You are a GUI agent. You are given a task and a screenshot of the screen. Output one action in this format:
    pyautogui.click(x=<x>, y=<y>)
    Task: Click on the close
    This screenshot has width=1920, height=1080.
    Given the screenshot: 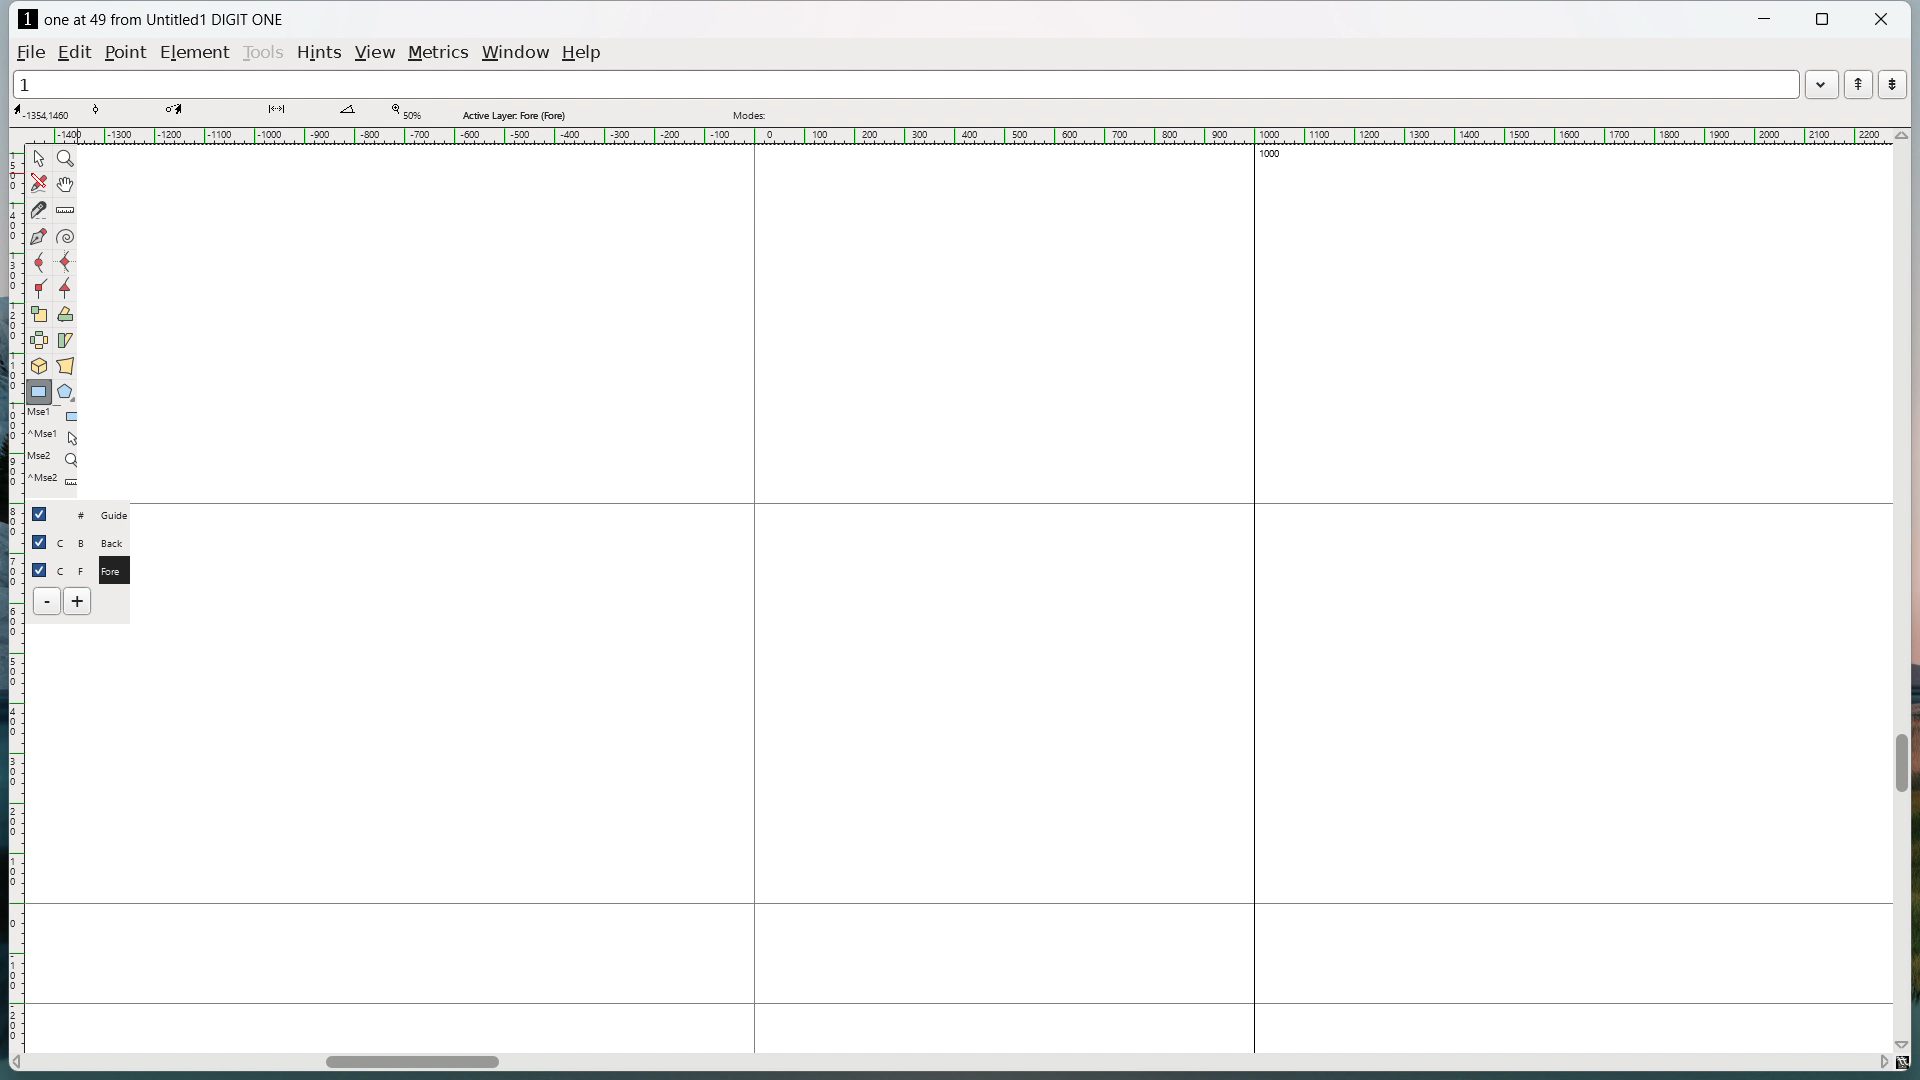 What is the action you would take?
    pyautogui.click(x=1881, y=19)
    